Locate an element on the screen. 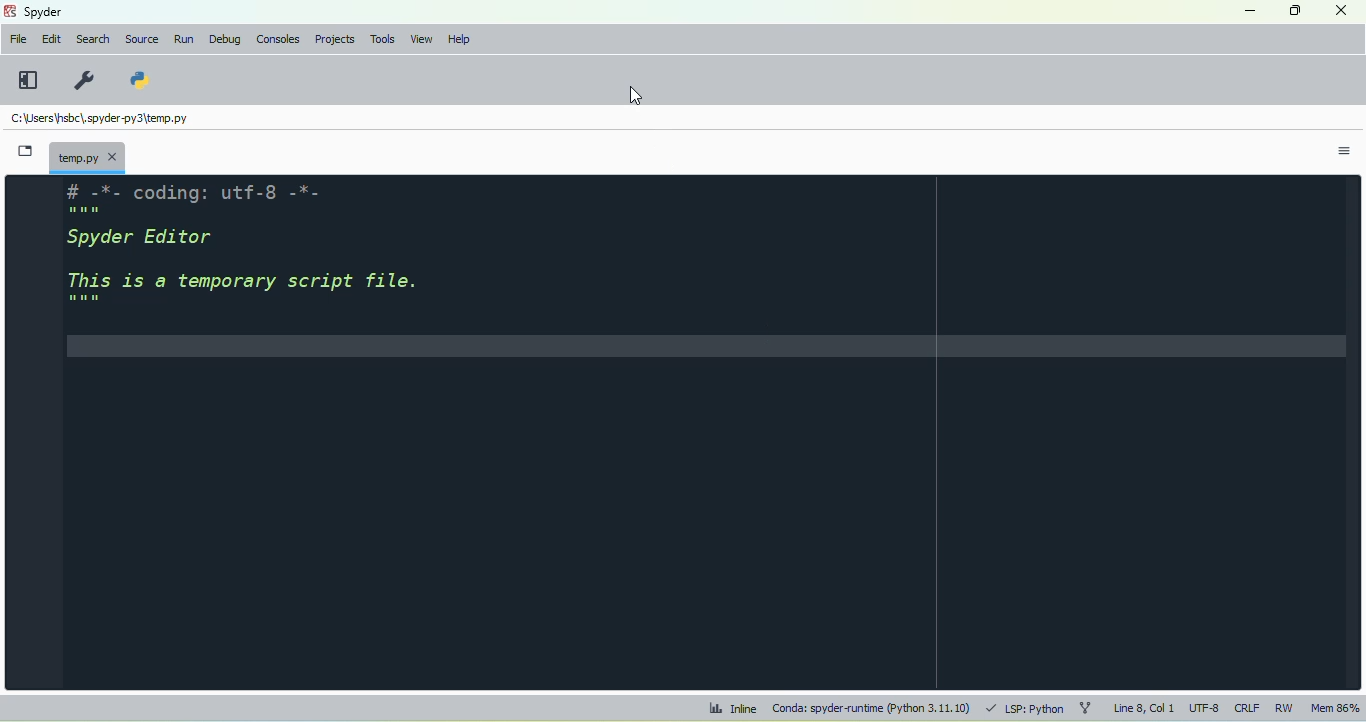 This screenshot has height=722, width=1366. edit is located at coordinates (52, 39).